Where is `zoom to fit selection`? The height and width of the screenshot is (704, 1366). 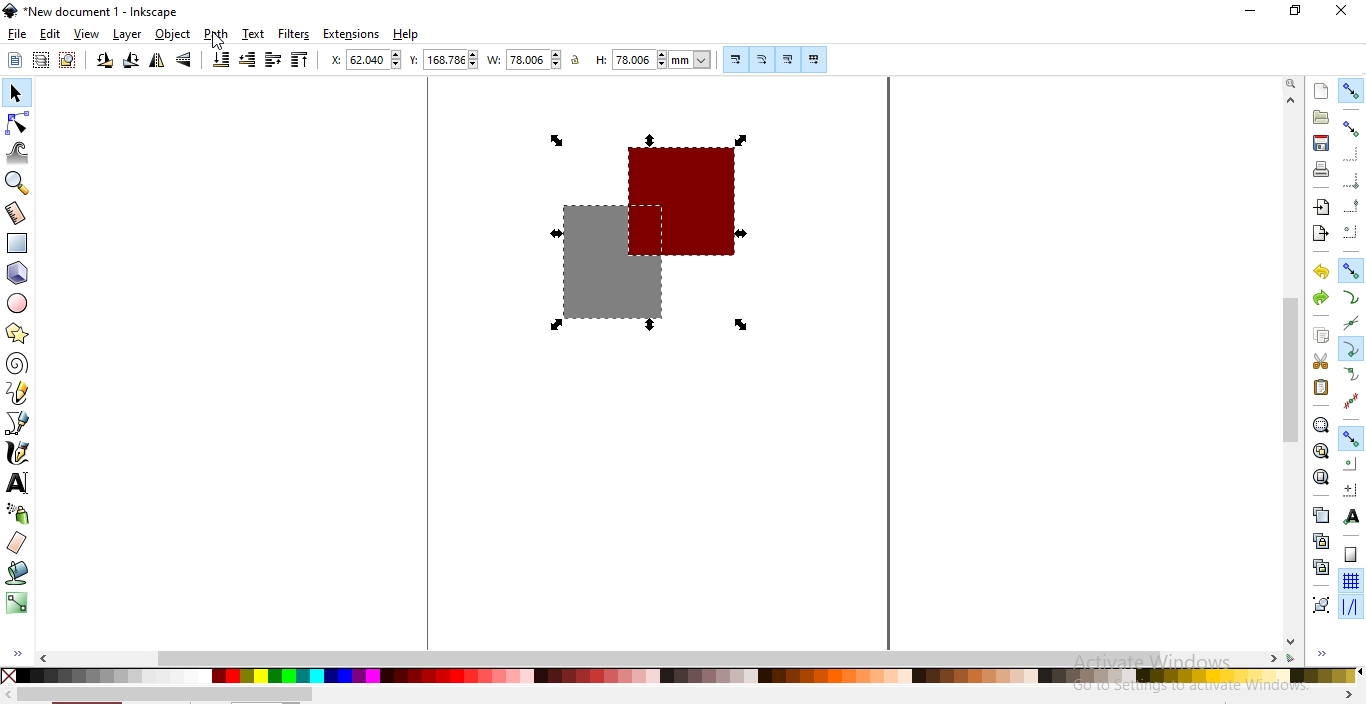 zoom to fit selection is located at coordinates (1320, 426).